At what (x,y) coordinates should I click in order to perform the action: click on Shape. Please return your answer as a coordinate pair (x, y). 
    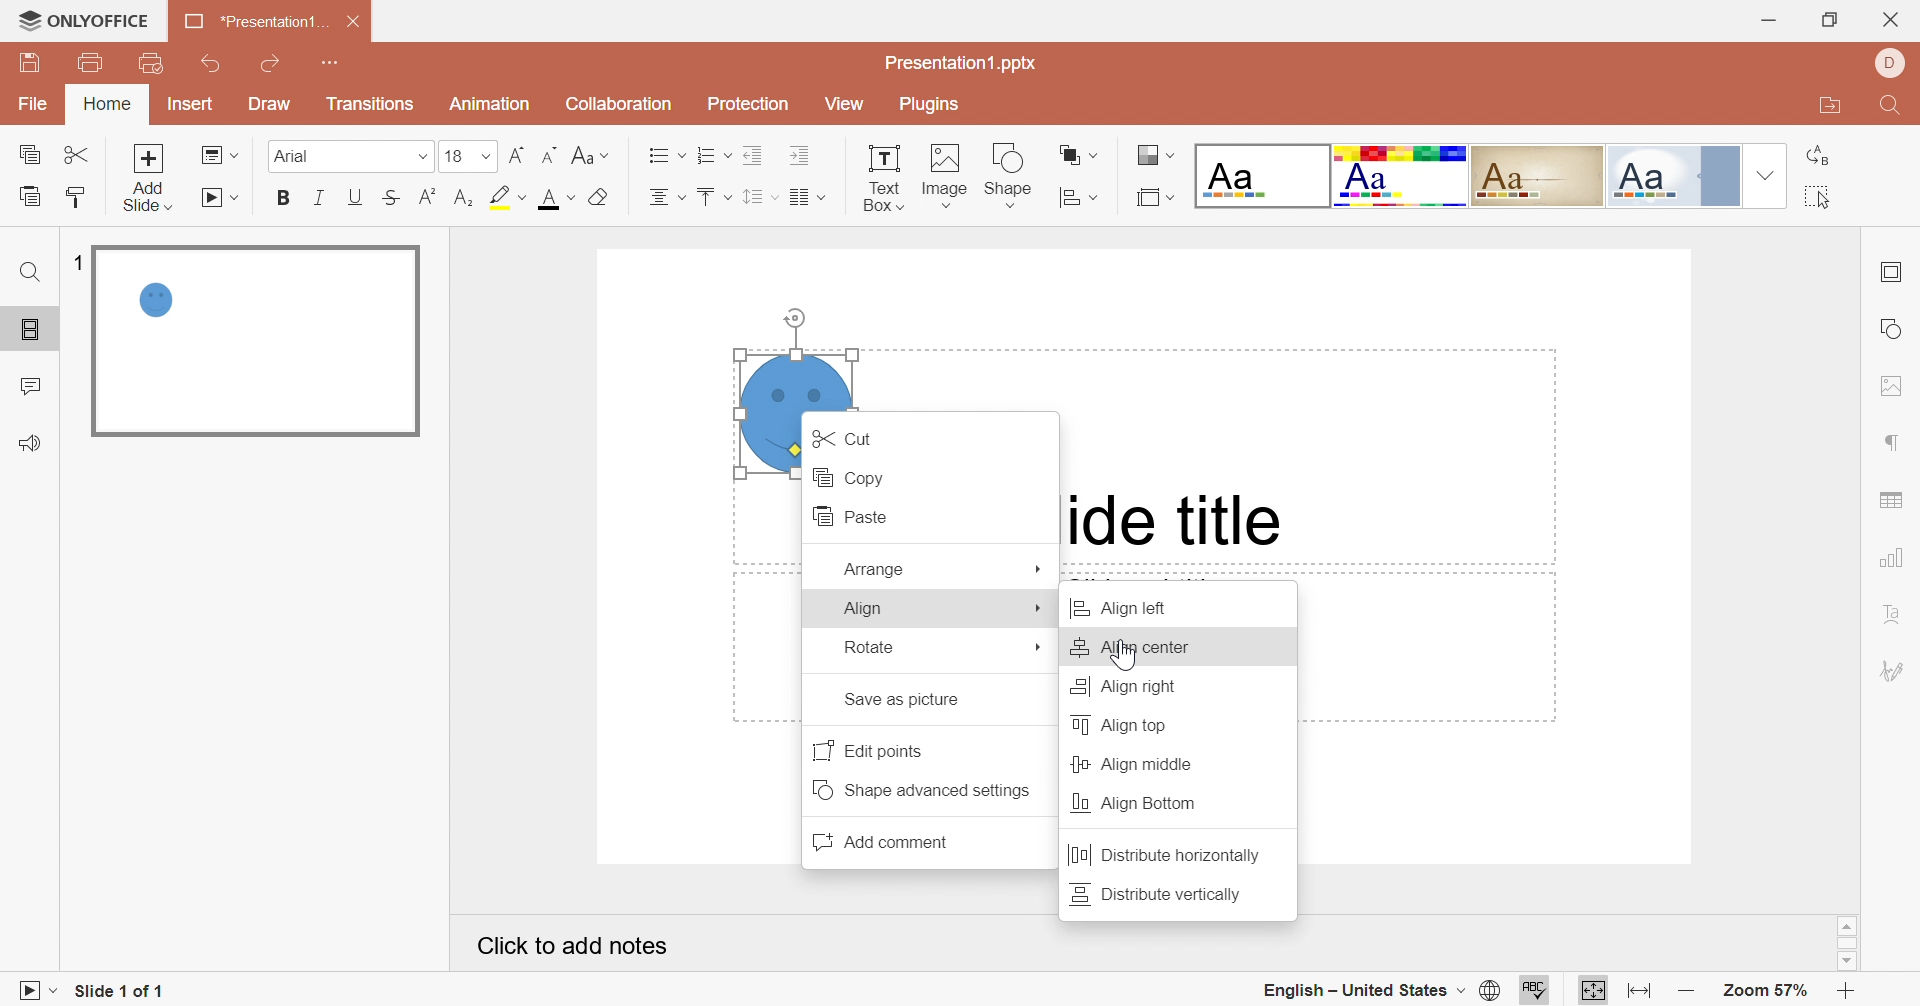
    Looking at the image, I should click on (1011, 174).